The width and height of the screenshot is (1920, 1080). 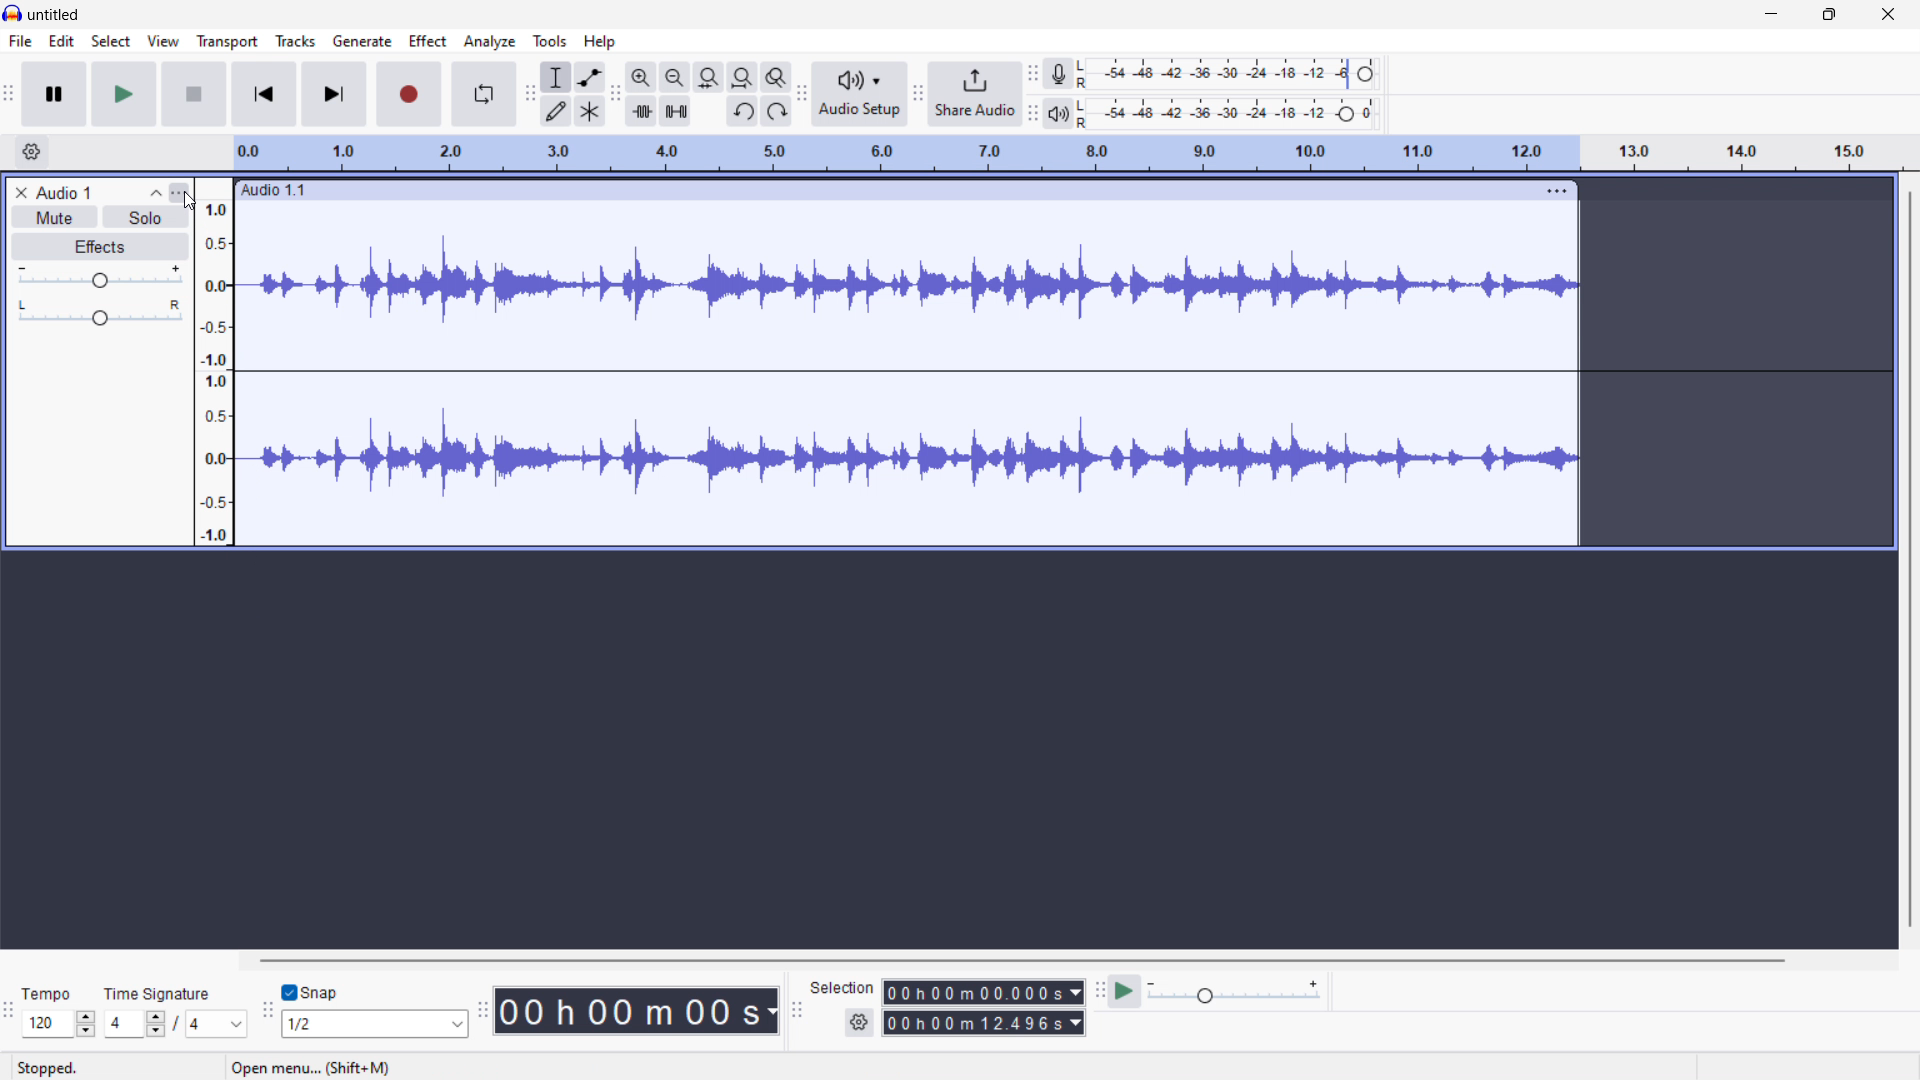 What do you see at coordinates (1033, 73) in the screenshot?
I see `recording meter toolbar` at bounding box center [1033, 73].